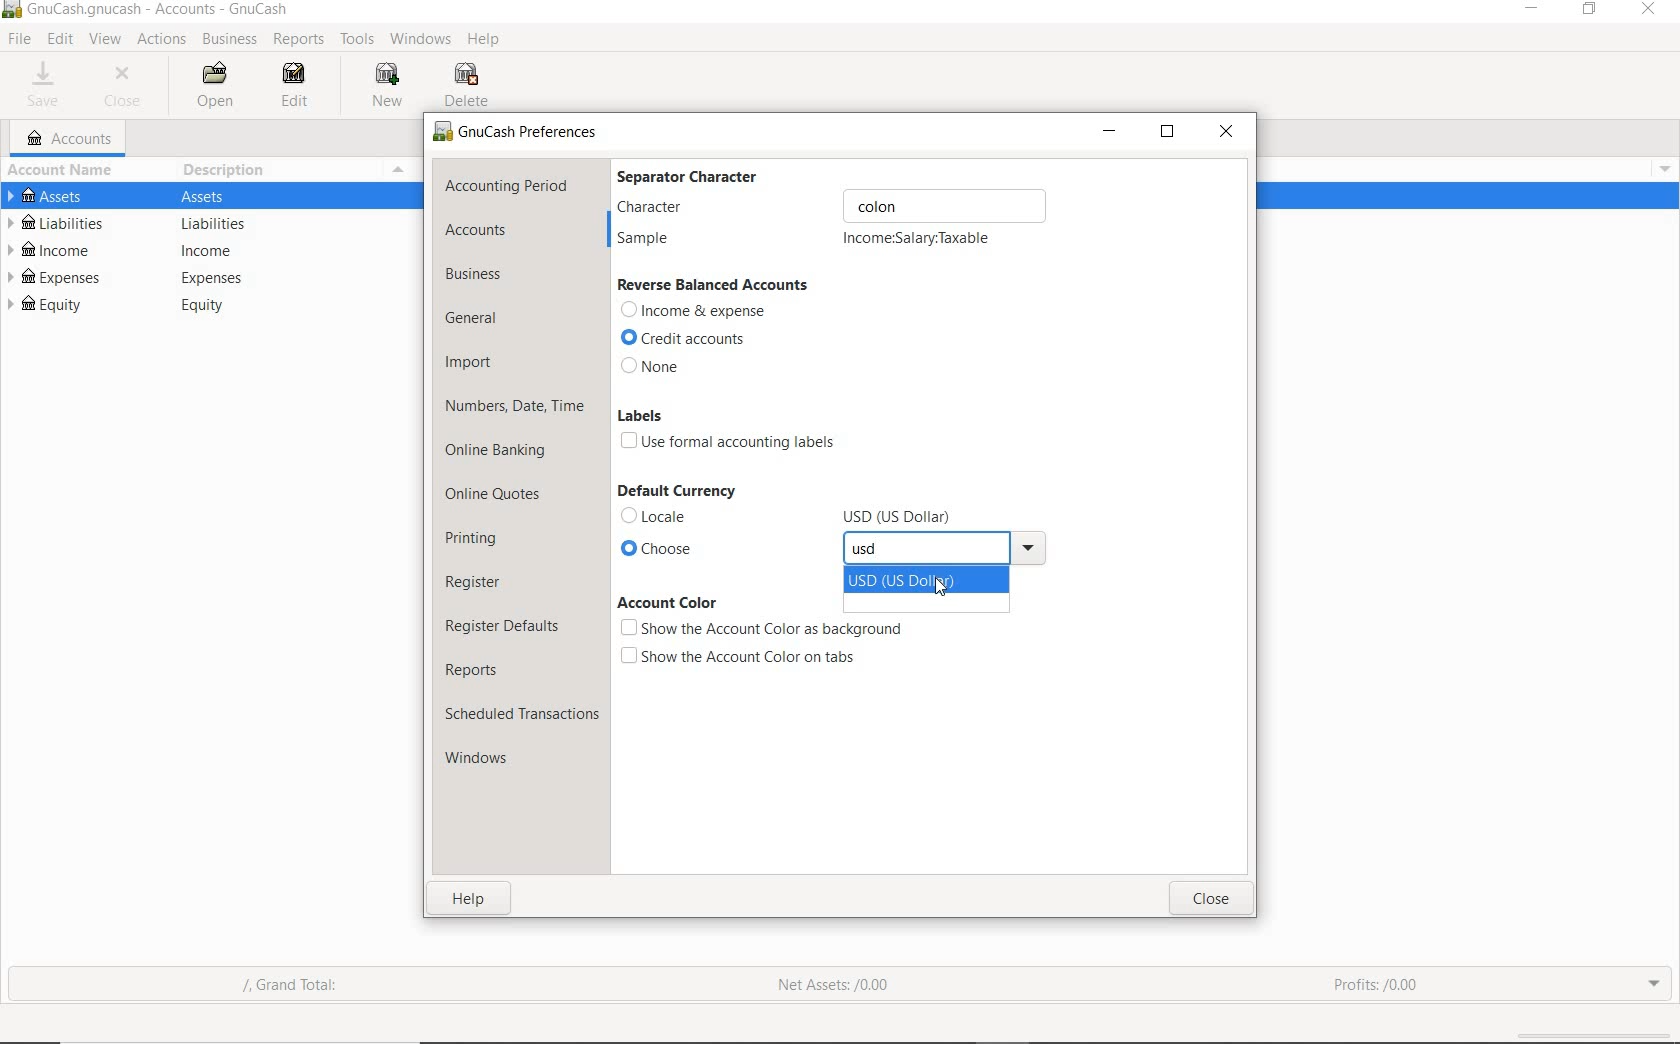  What do you see at coordinates (1661, 172) in the screenshot?
I see `` at bounding box center [1661, 172].